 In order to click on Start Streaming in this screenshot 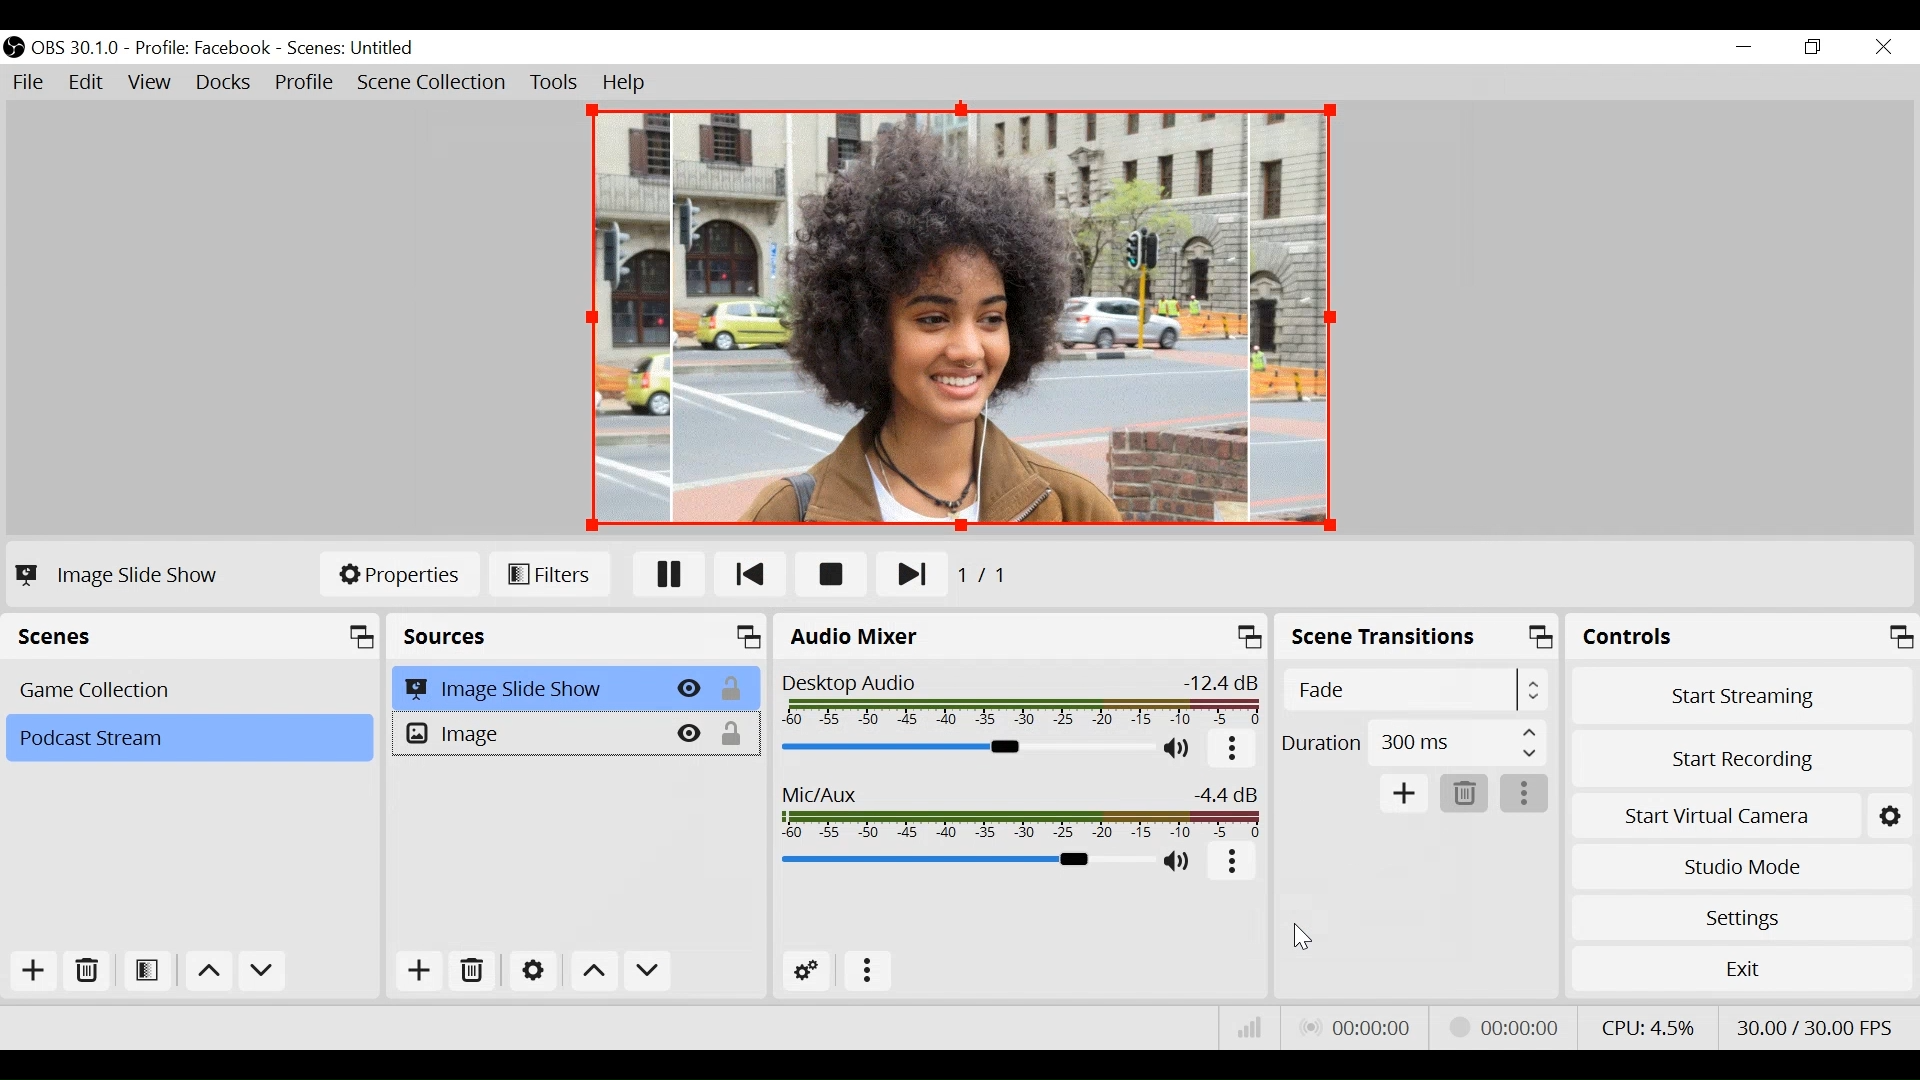, I will do `click(1743, 695)`.